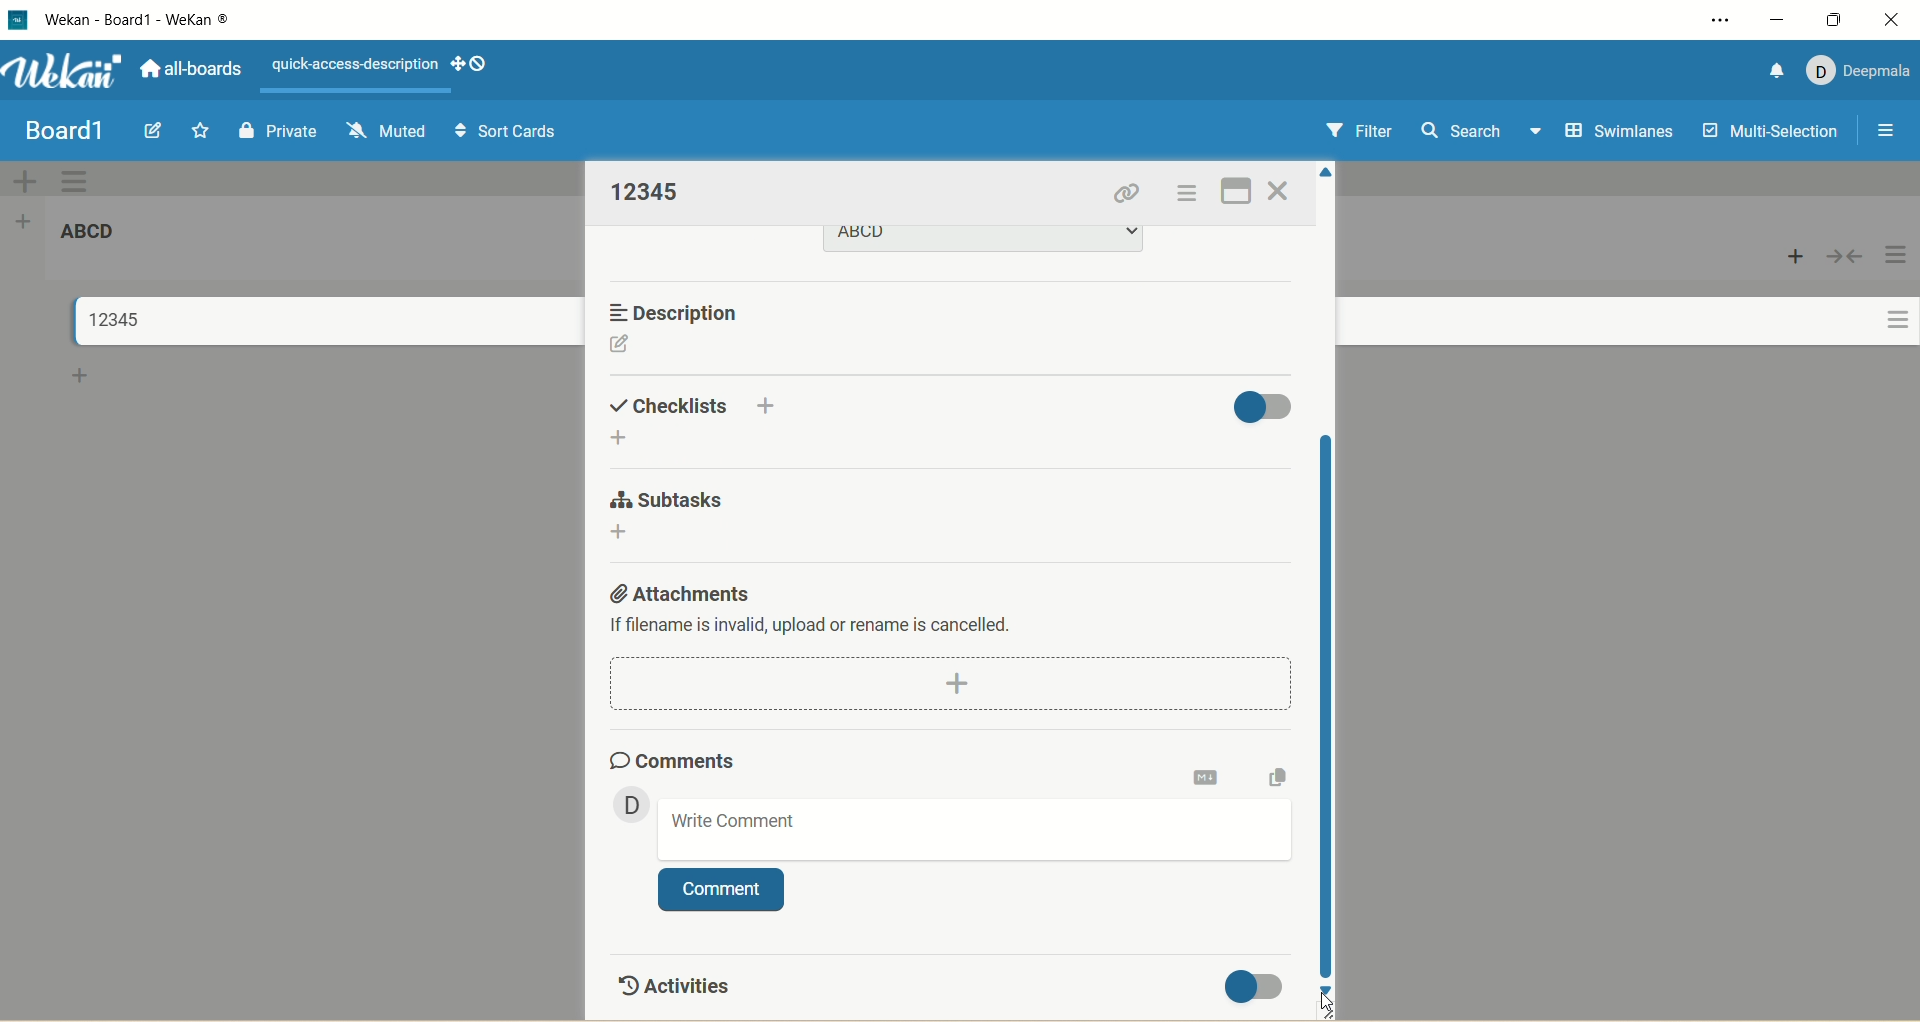 The height and width of the screenshot is (1022, 1920). I want to click on list title, so click(98, 237).